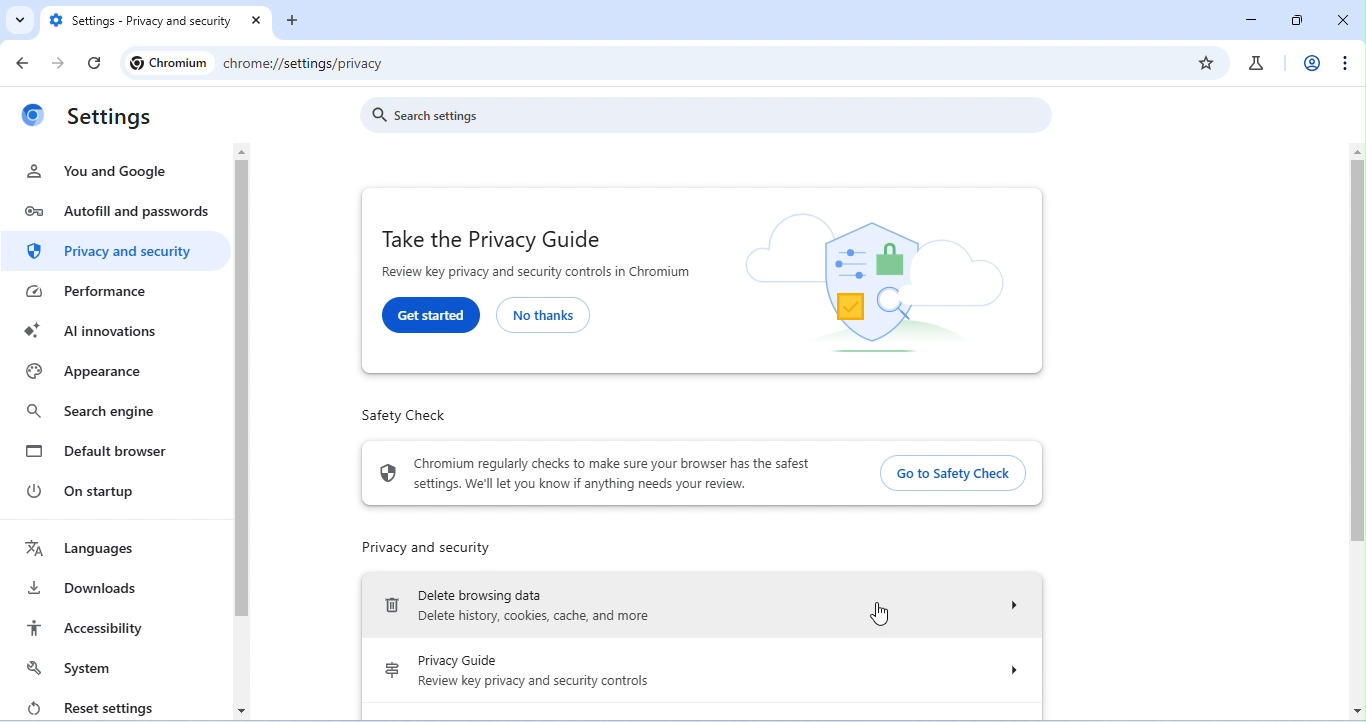 The width and height of the screenshot is (1366, 722). What do you see at coordinates (425, 548) in the screenshot?
I see `privacy and security` at bounding box center [425, 548].